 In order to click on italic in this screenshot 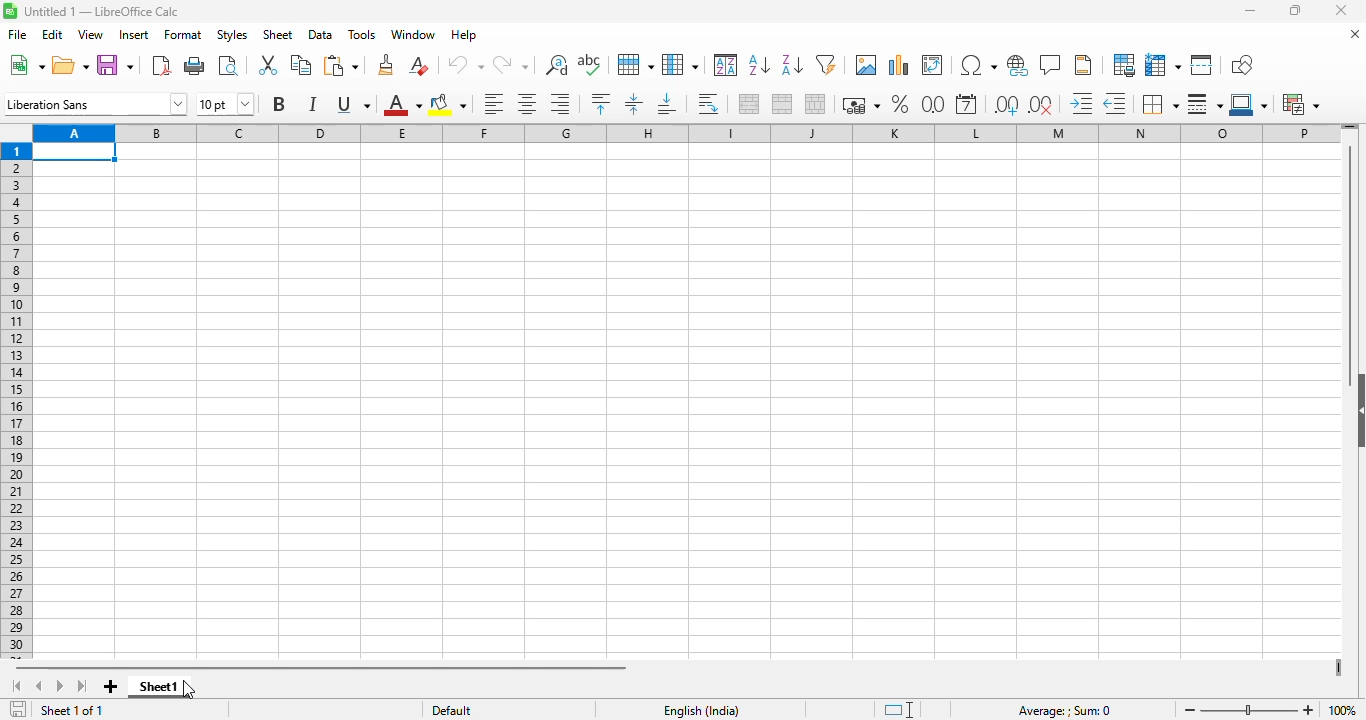, I will do `click(312, 103)`.